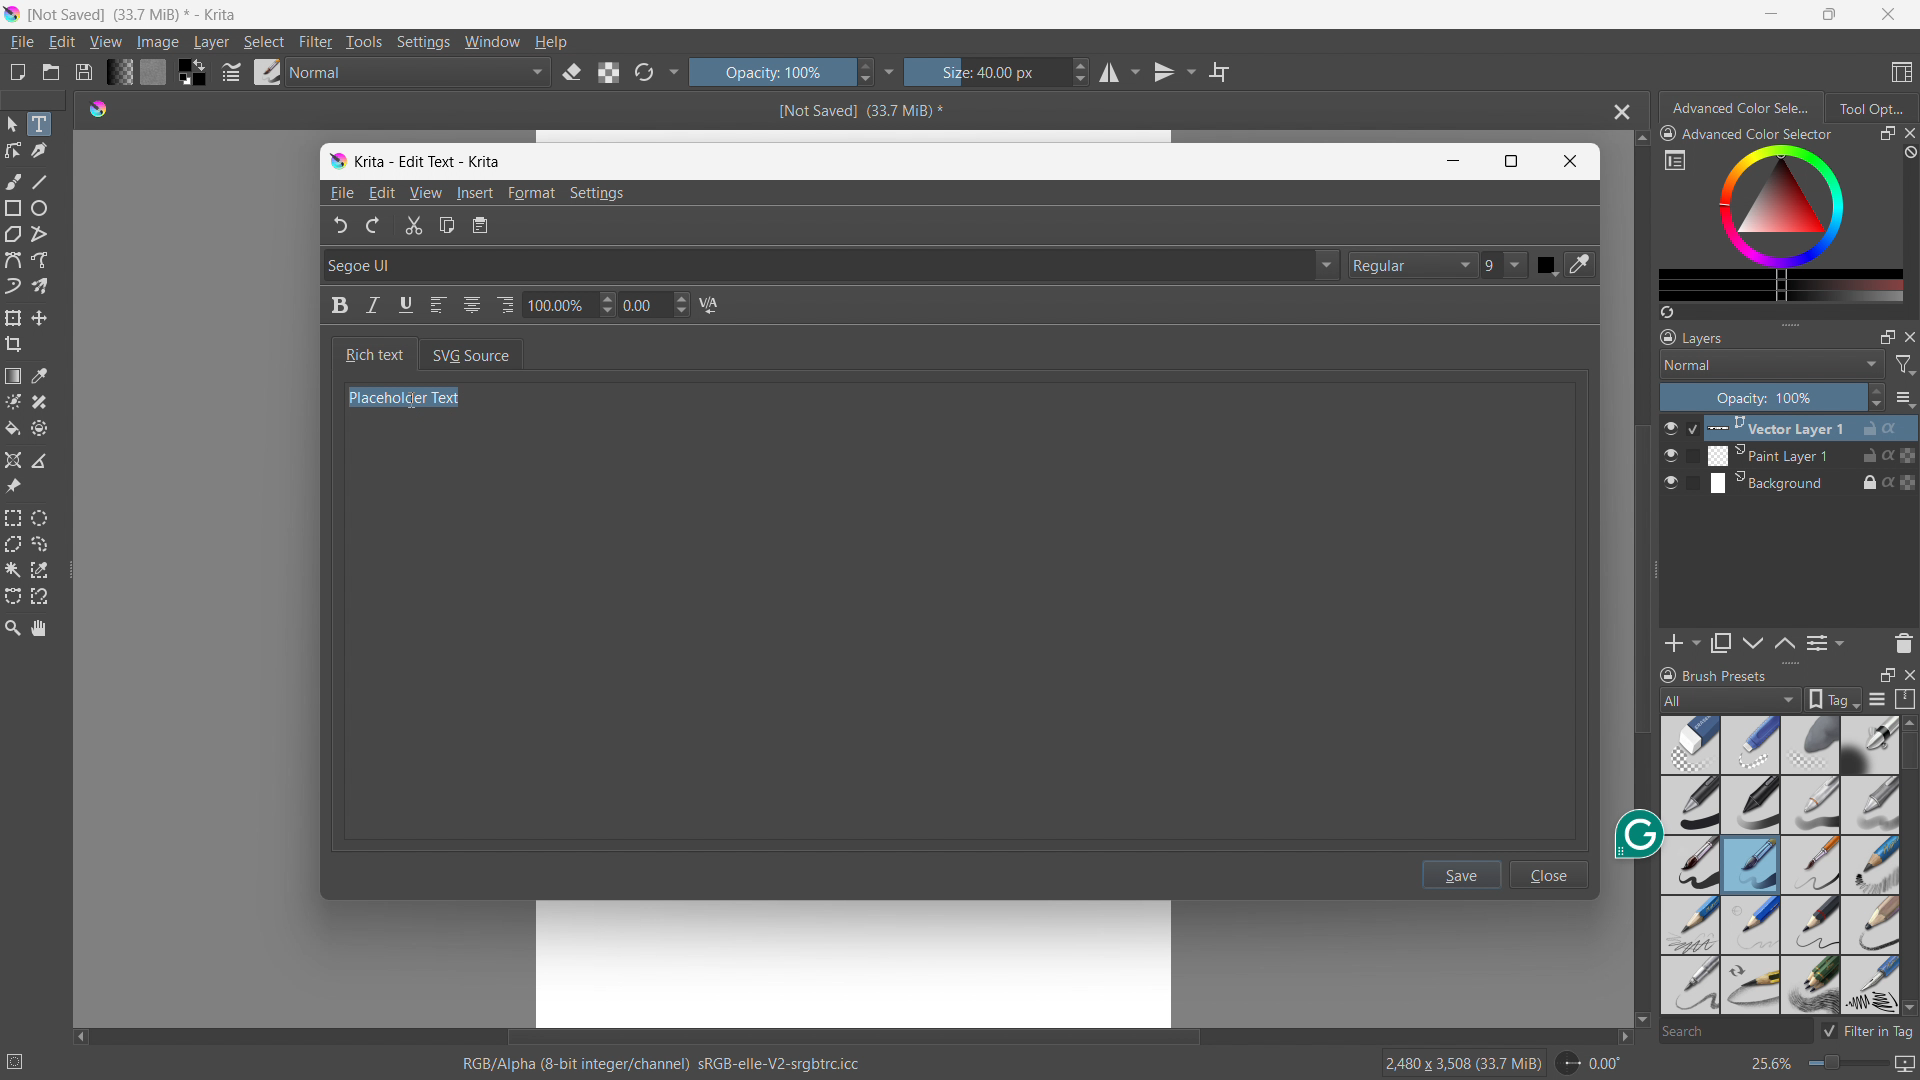 Image resolution: width=1920 pixels, height=1080 pixels. What do you see at coordinates (1713, 674) in the screenshot?
I see `brush presets` at bounding box center [1713, 674].